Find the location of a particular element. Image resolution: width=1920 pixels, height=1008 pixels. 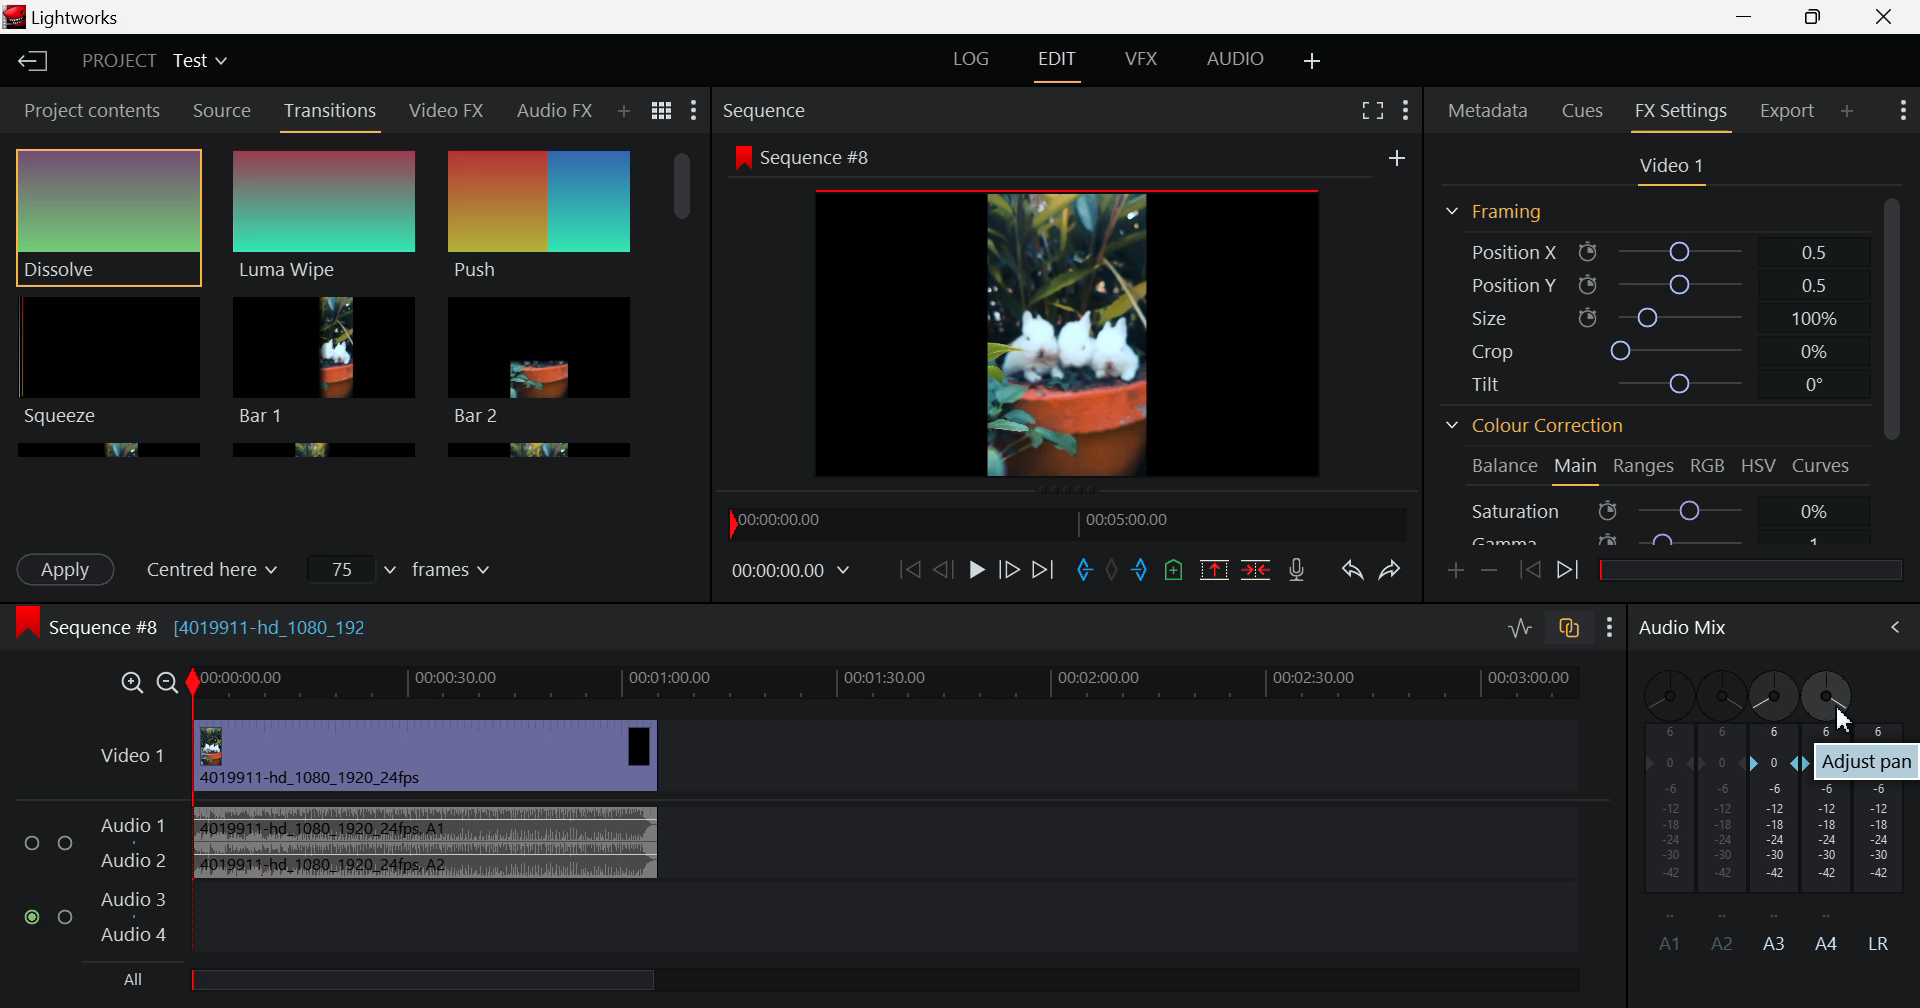

Position Y is located at coordinates (1652, 281).